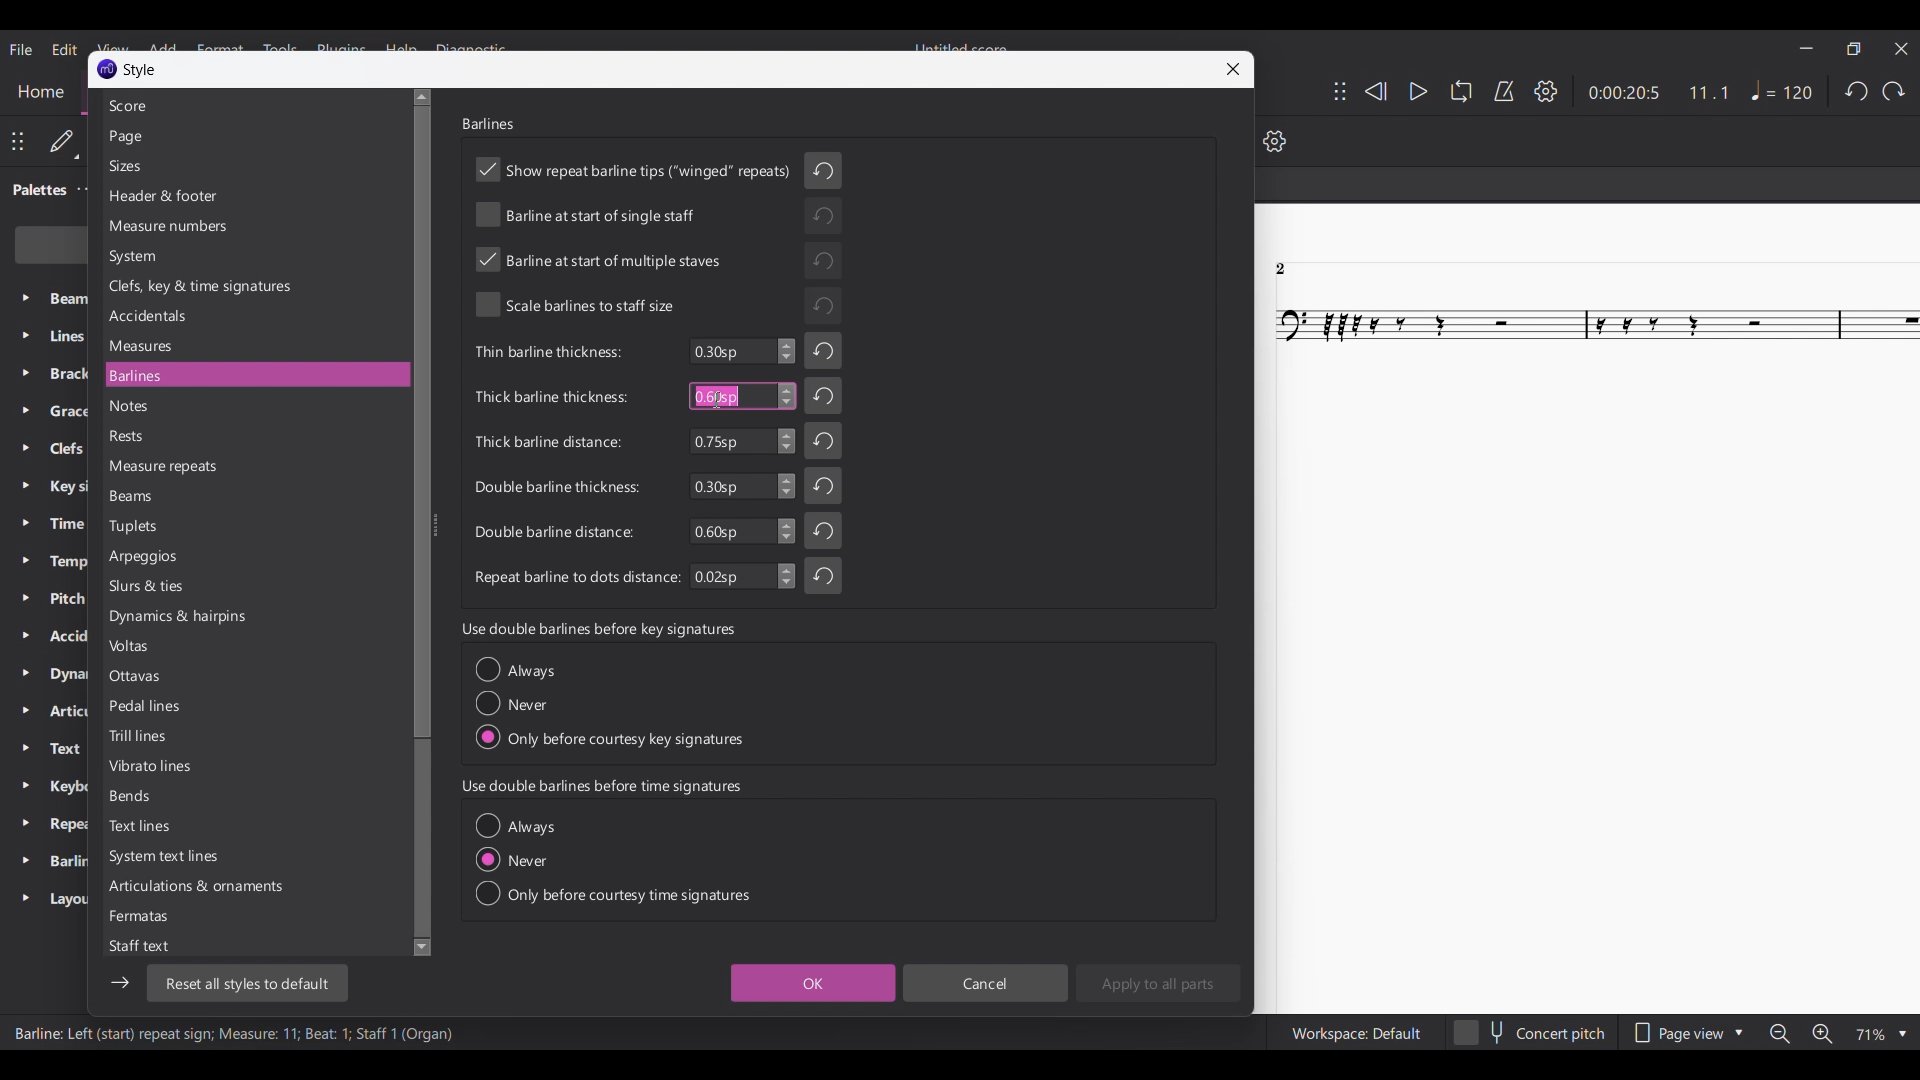 This screenshot has width=1920, height=1080. Describe the element at coordinates (1782, 90) in the screenshot. I see `Tempo` at that location.